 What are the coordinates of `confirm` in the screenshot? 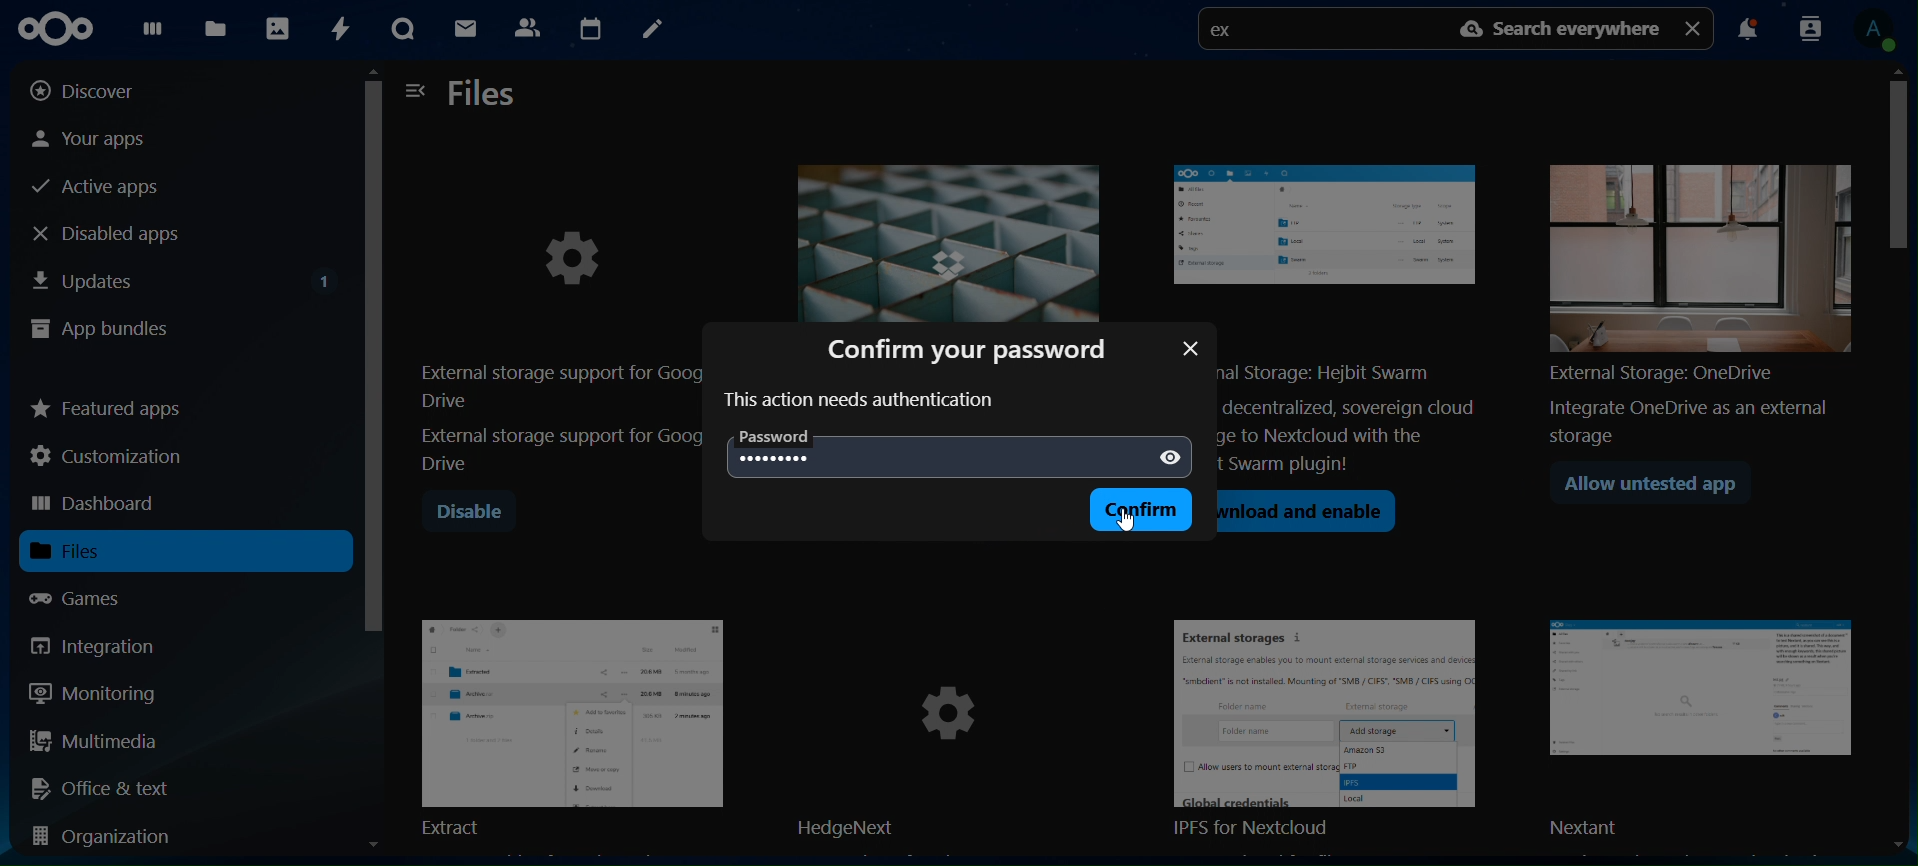 It's located at (1145, 509).